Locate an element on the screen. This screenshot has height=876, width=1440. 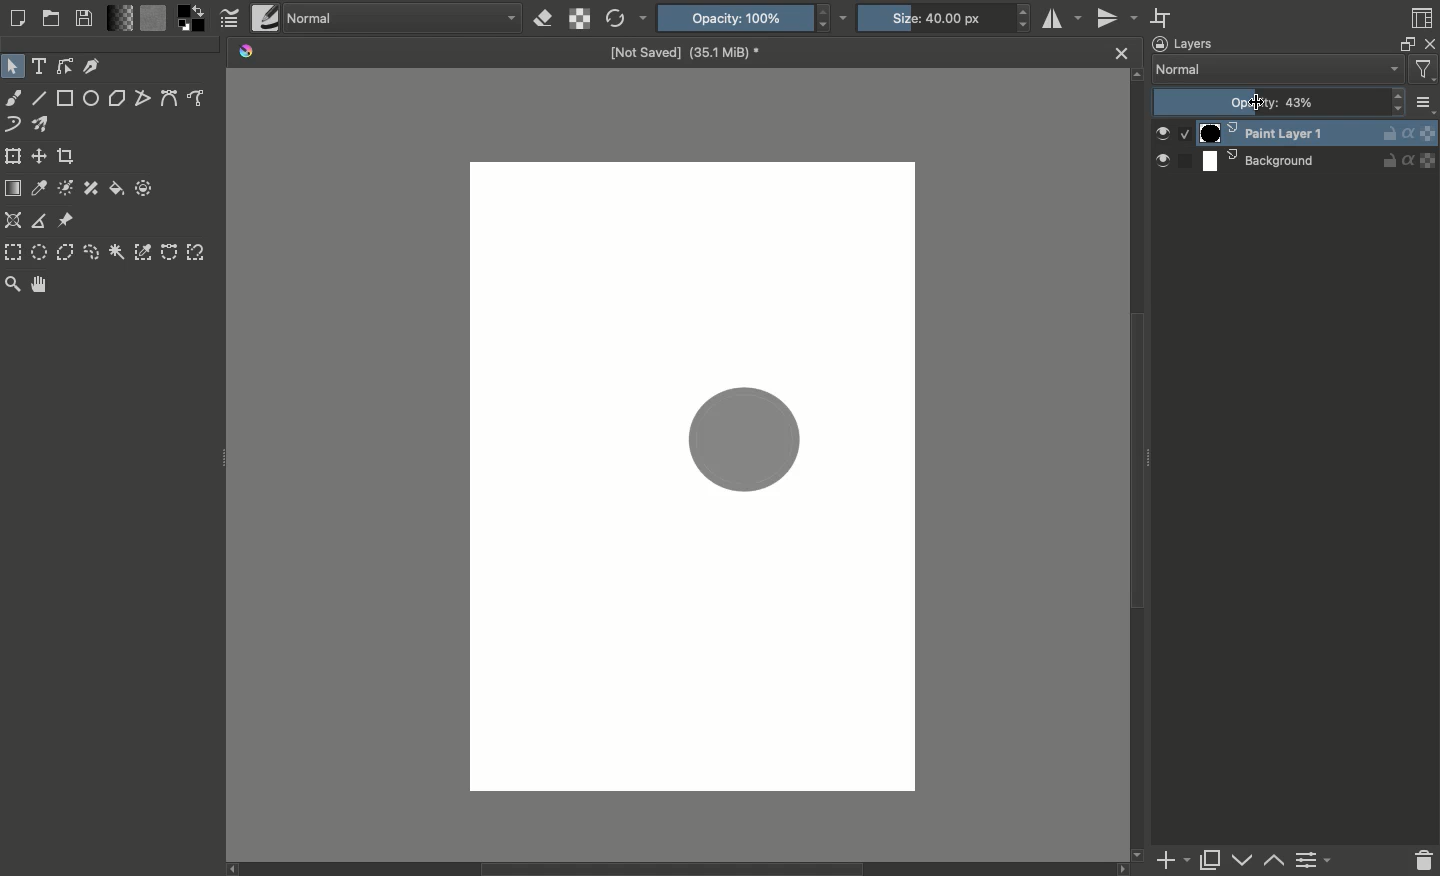
Freehand path  is located at coordinates (197, 98).